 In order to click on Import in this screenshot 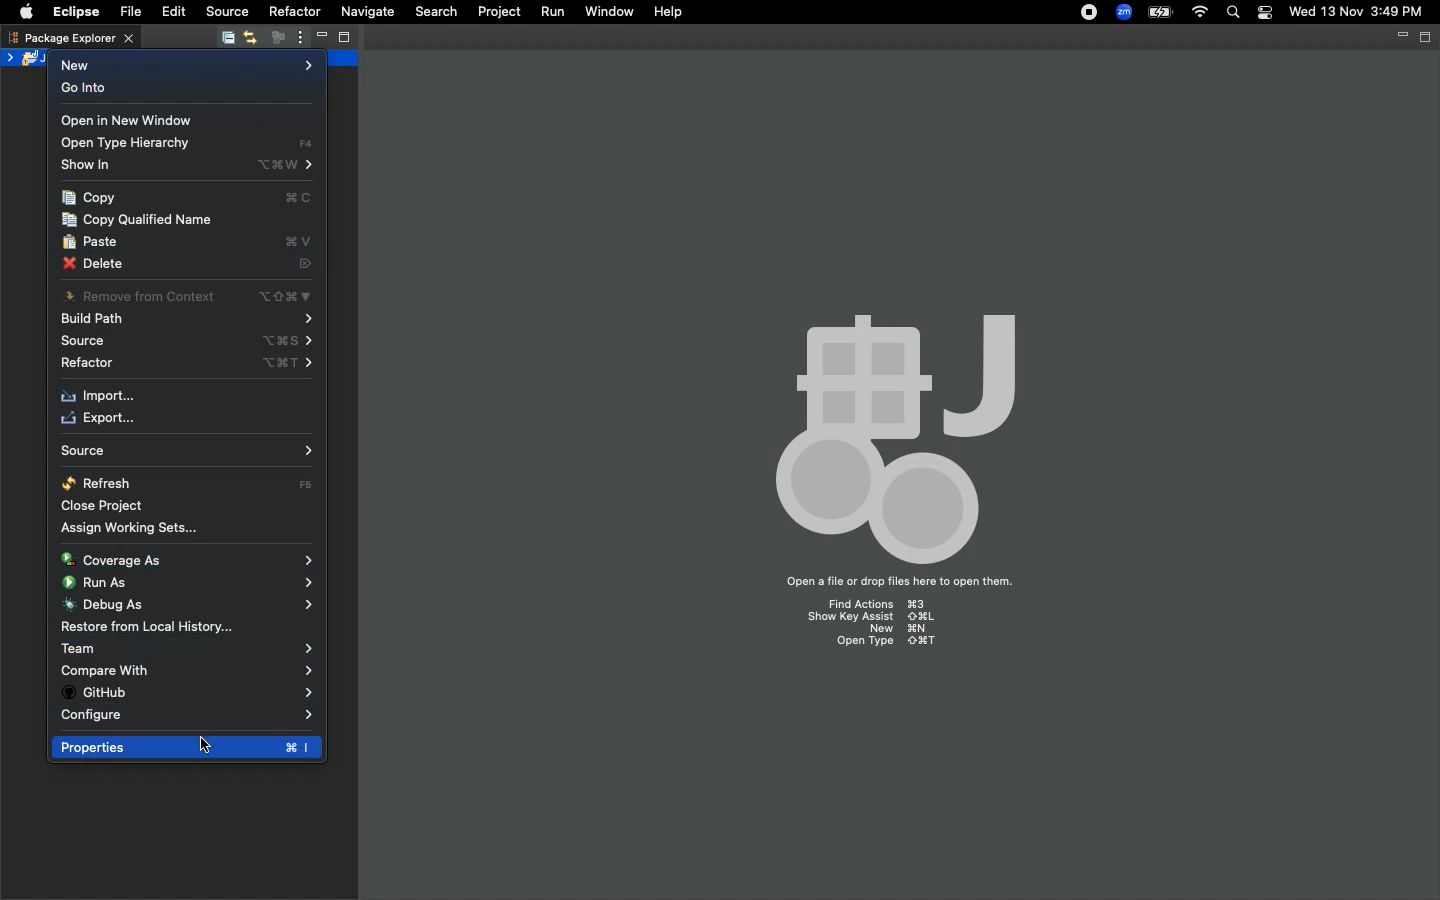, I will do `click(102, 395)`.